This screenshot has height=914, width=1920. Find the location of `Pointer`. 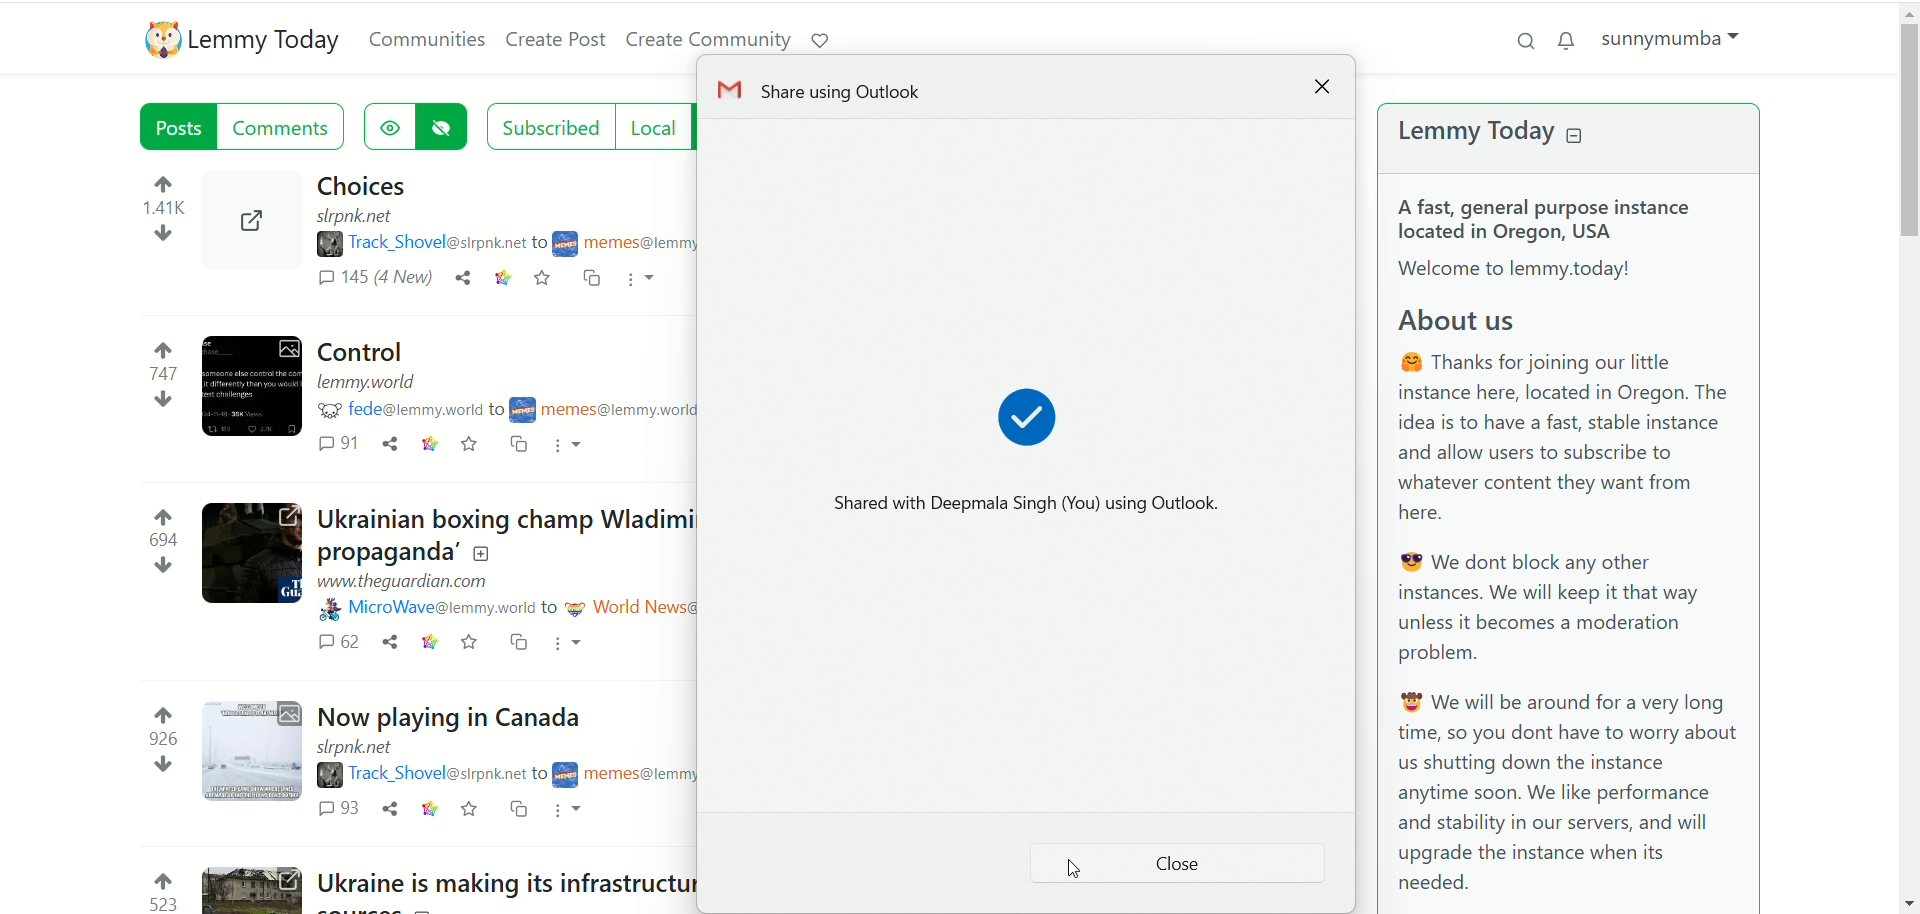

Pointer is located at coordinates (1080, 872).